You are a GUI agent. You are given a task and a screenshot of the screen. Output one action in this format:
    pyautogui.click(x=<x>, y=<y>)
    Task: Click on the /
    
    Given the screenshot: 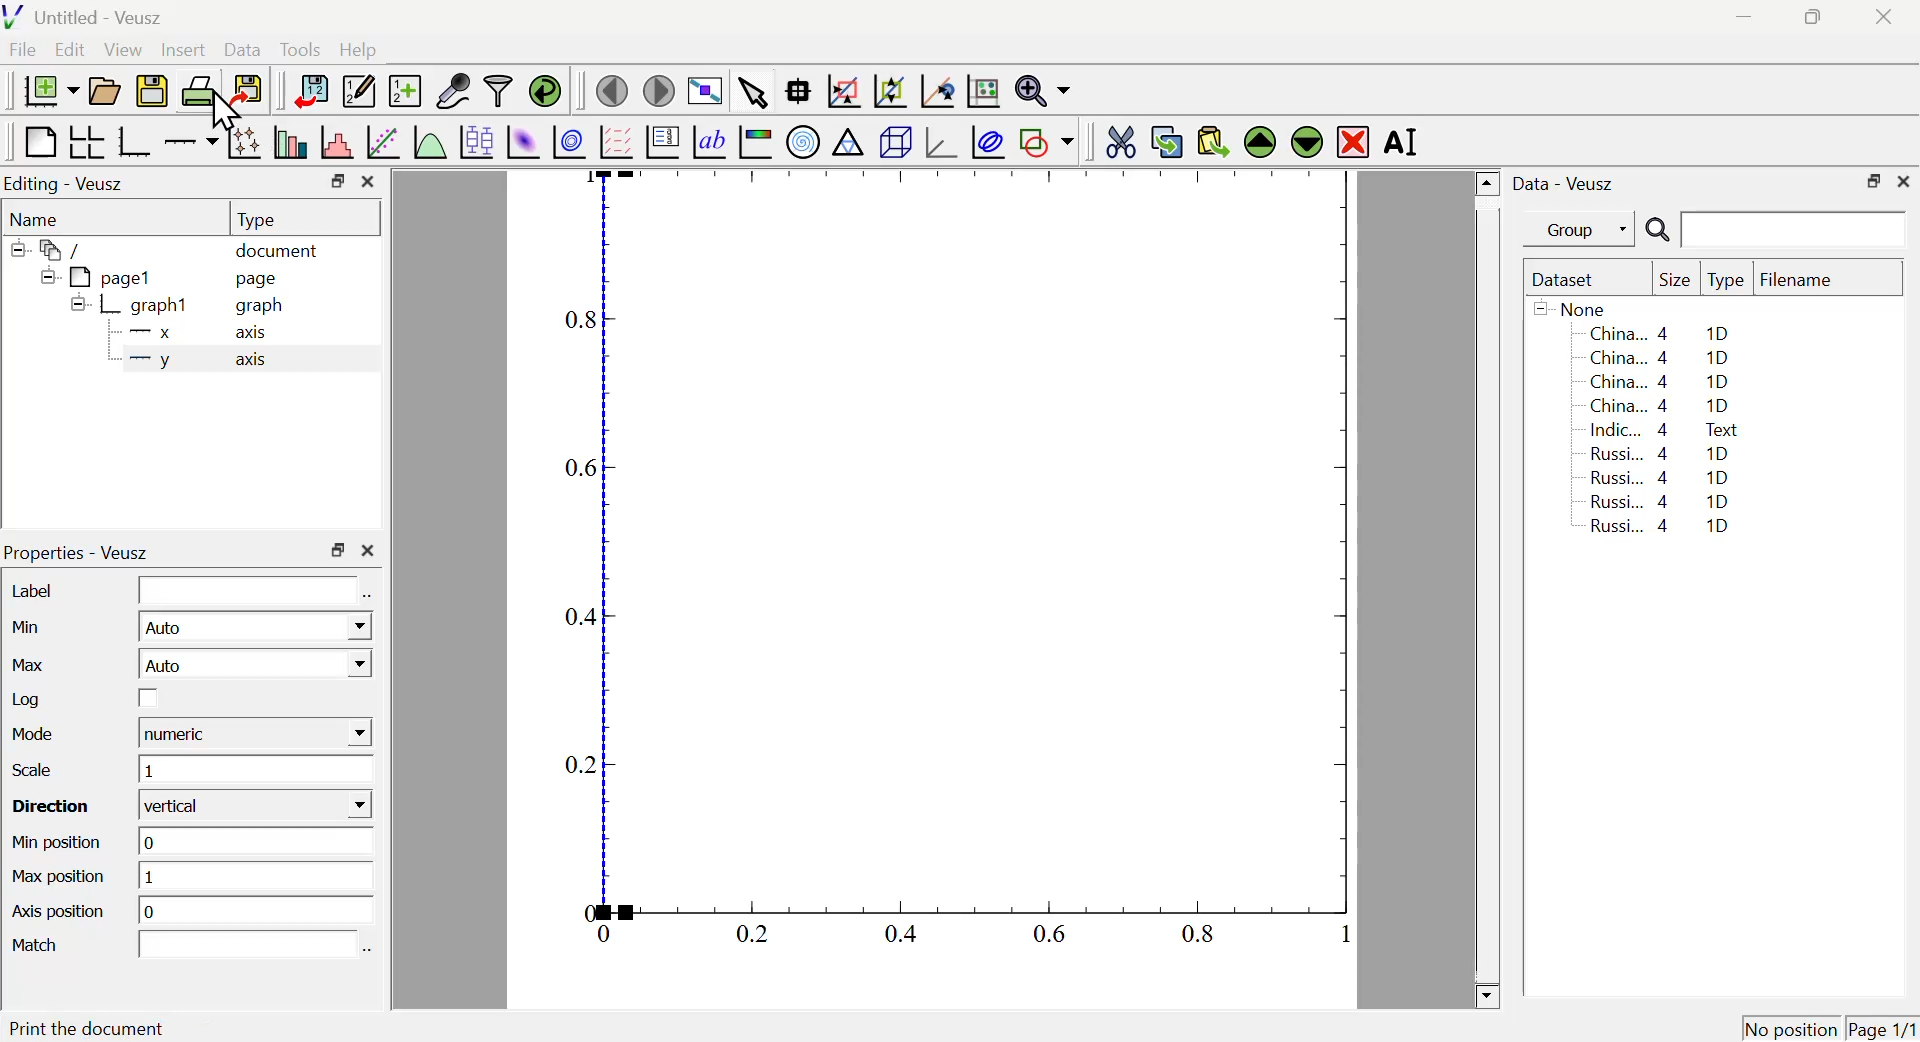 What is the action you would take?
    pyautogui.click(x=50, y=250)
    